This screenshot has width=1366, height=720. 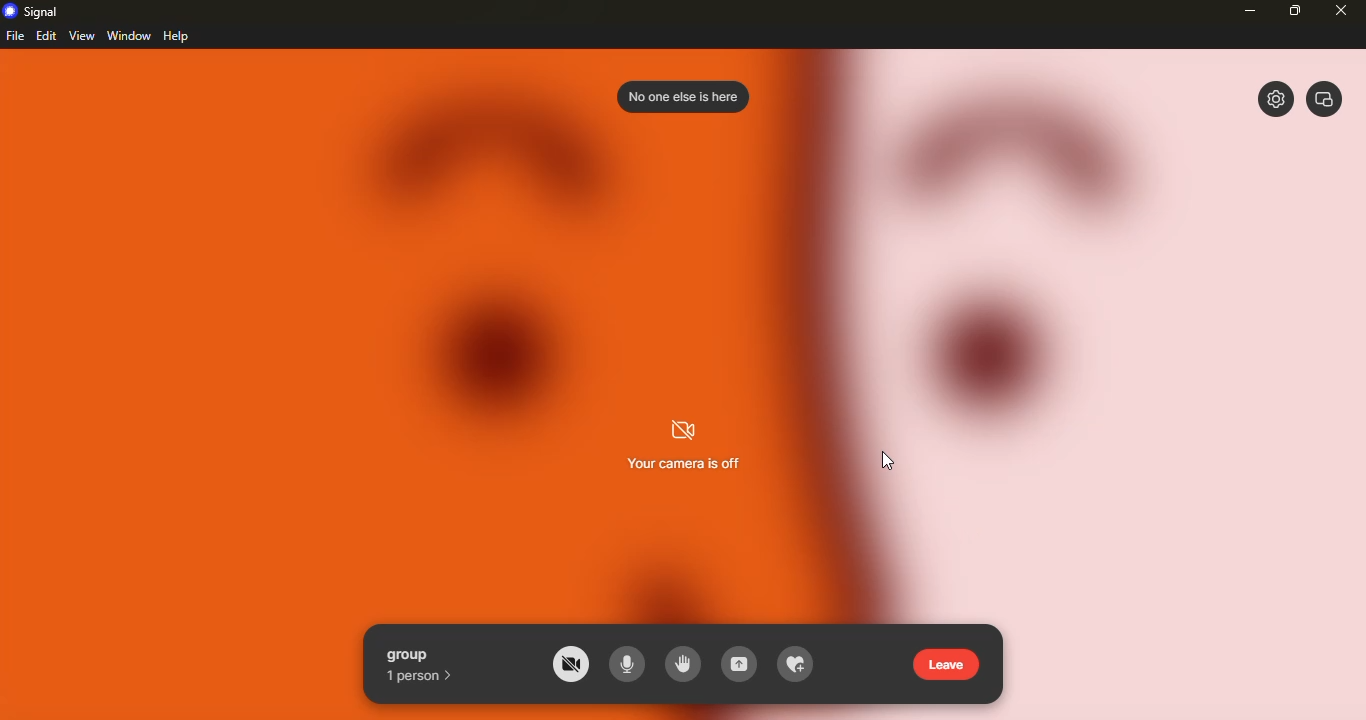 I want to click on no one is here, so click(x=680, y=97).